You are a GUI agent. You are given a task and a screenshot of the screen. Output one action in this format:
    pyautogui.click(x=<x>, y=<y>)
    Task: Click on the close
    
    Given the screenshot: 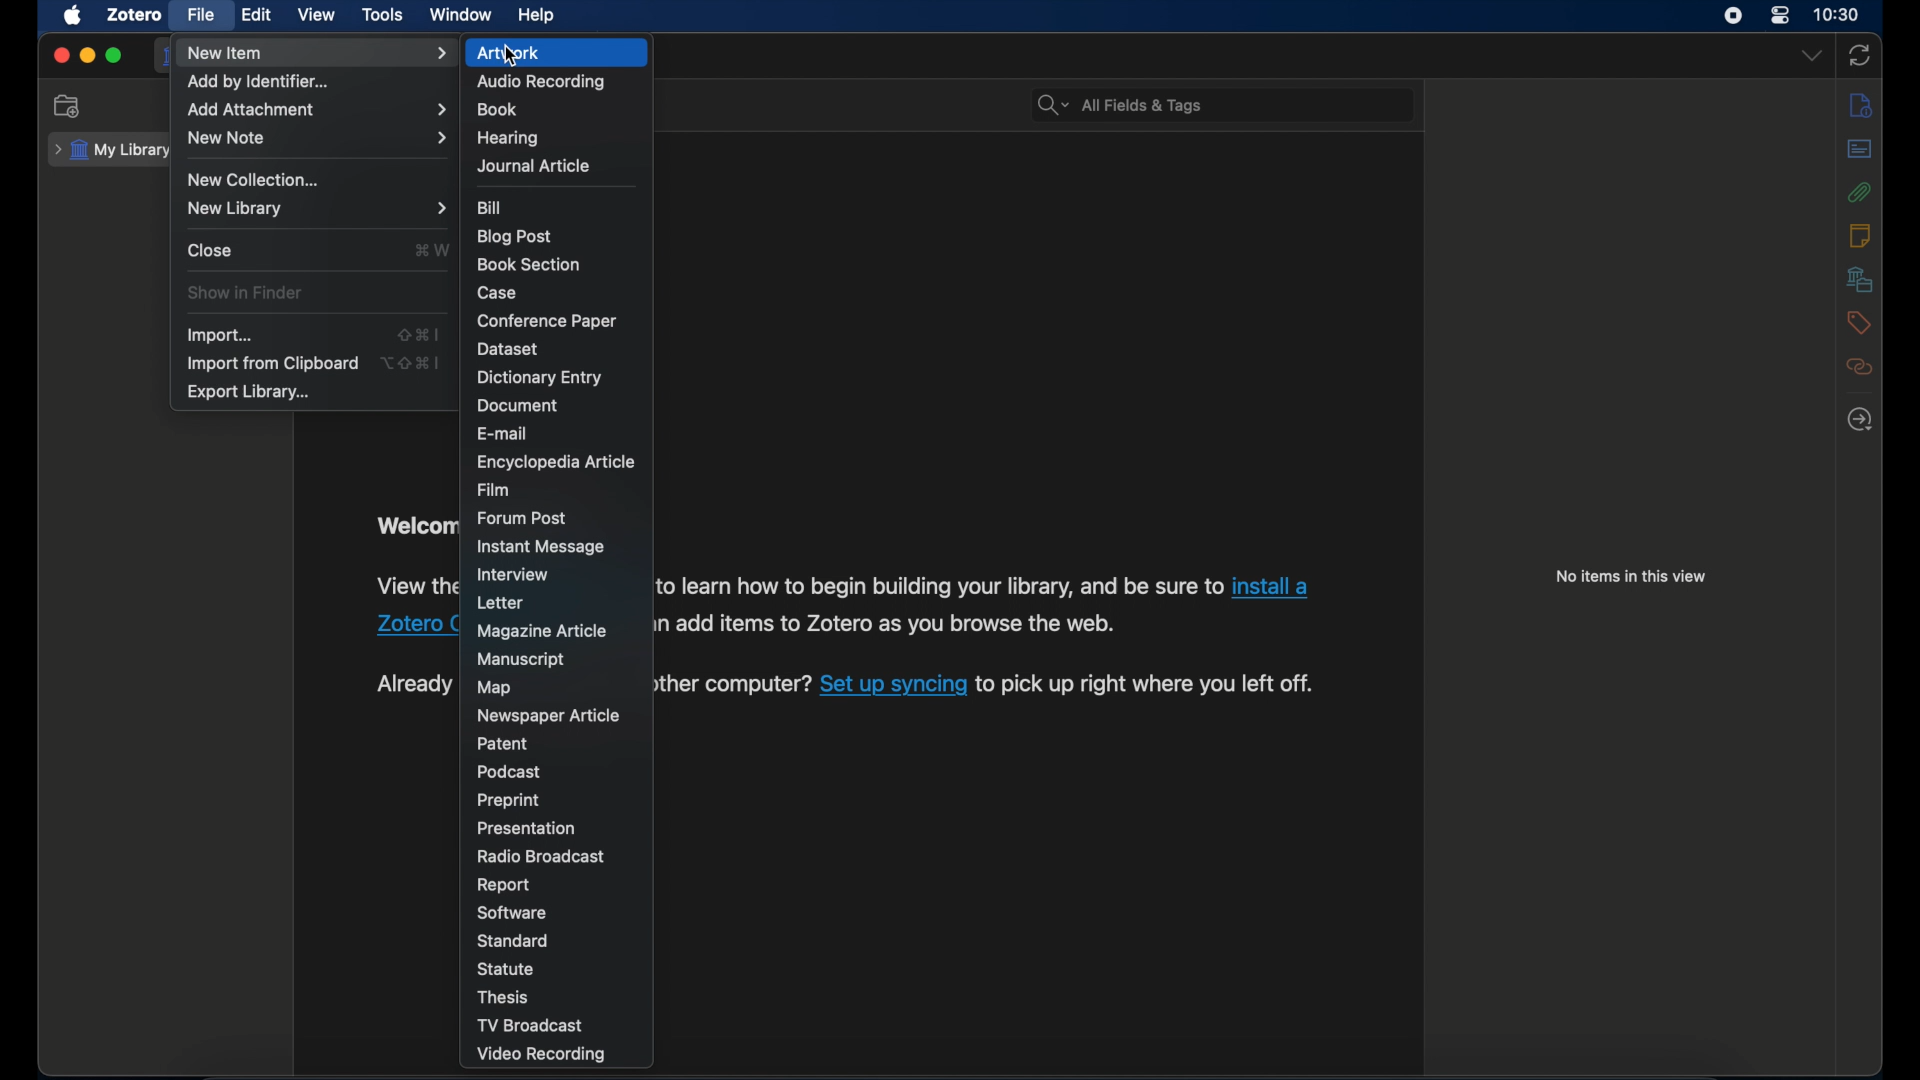 What is the action you would take?
    pyautogui.click(x=210, y=250)
    